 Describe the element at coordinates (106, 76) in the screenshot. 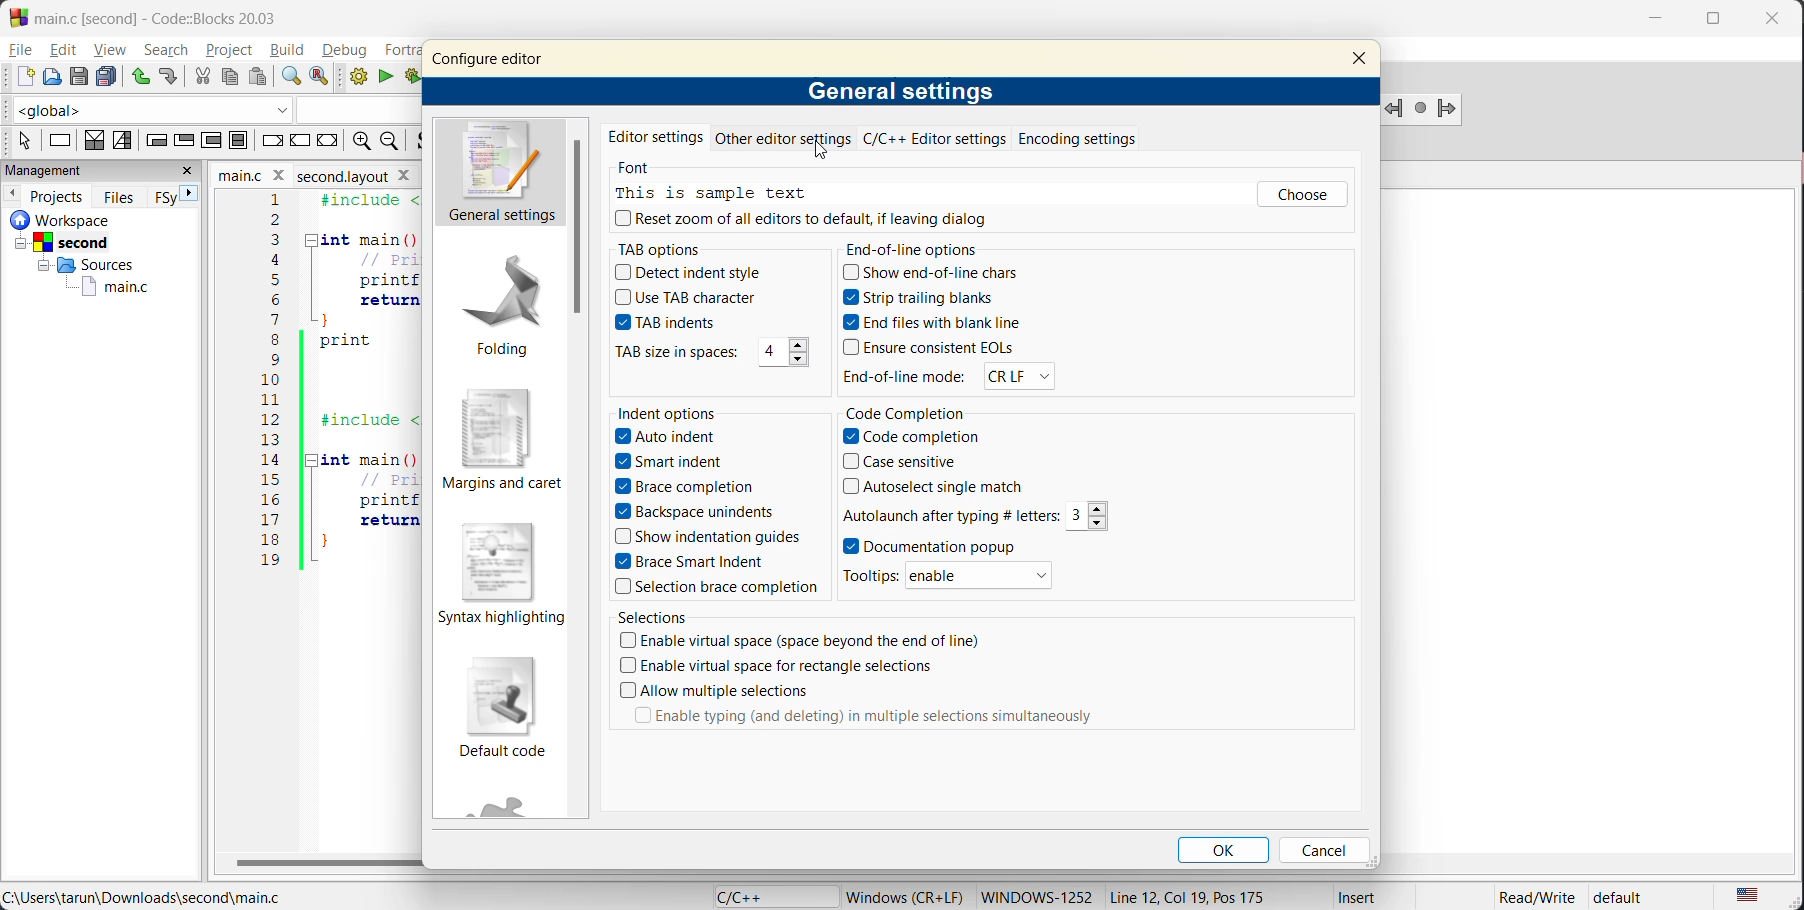

I see `save everything` at that location.